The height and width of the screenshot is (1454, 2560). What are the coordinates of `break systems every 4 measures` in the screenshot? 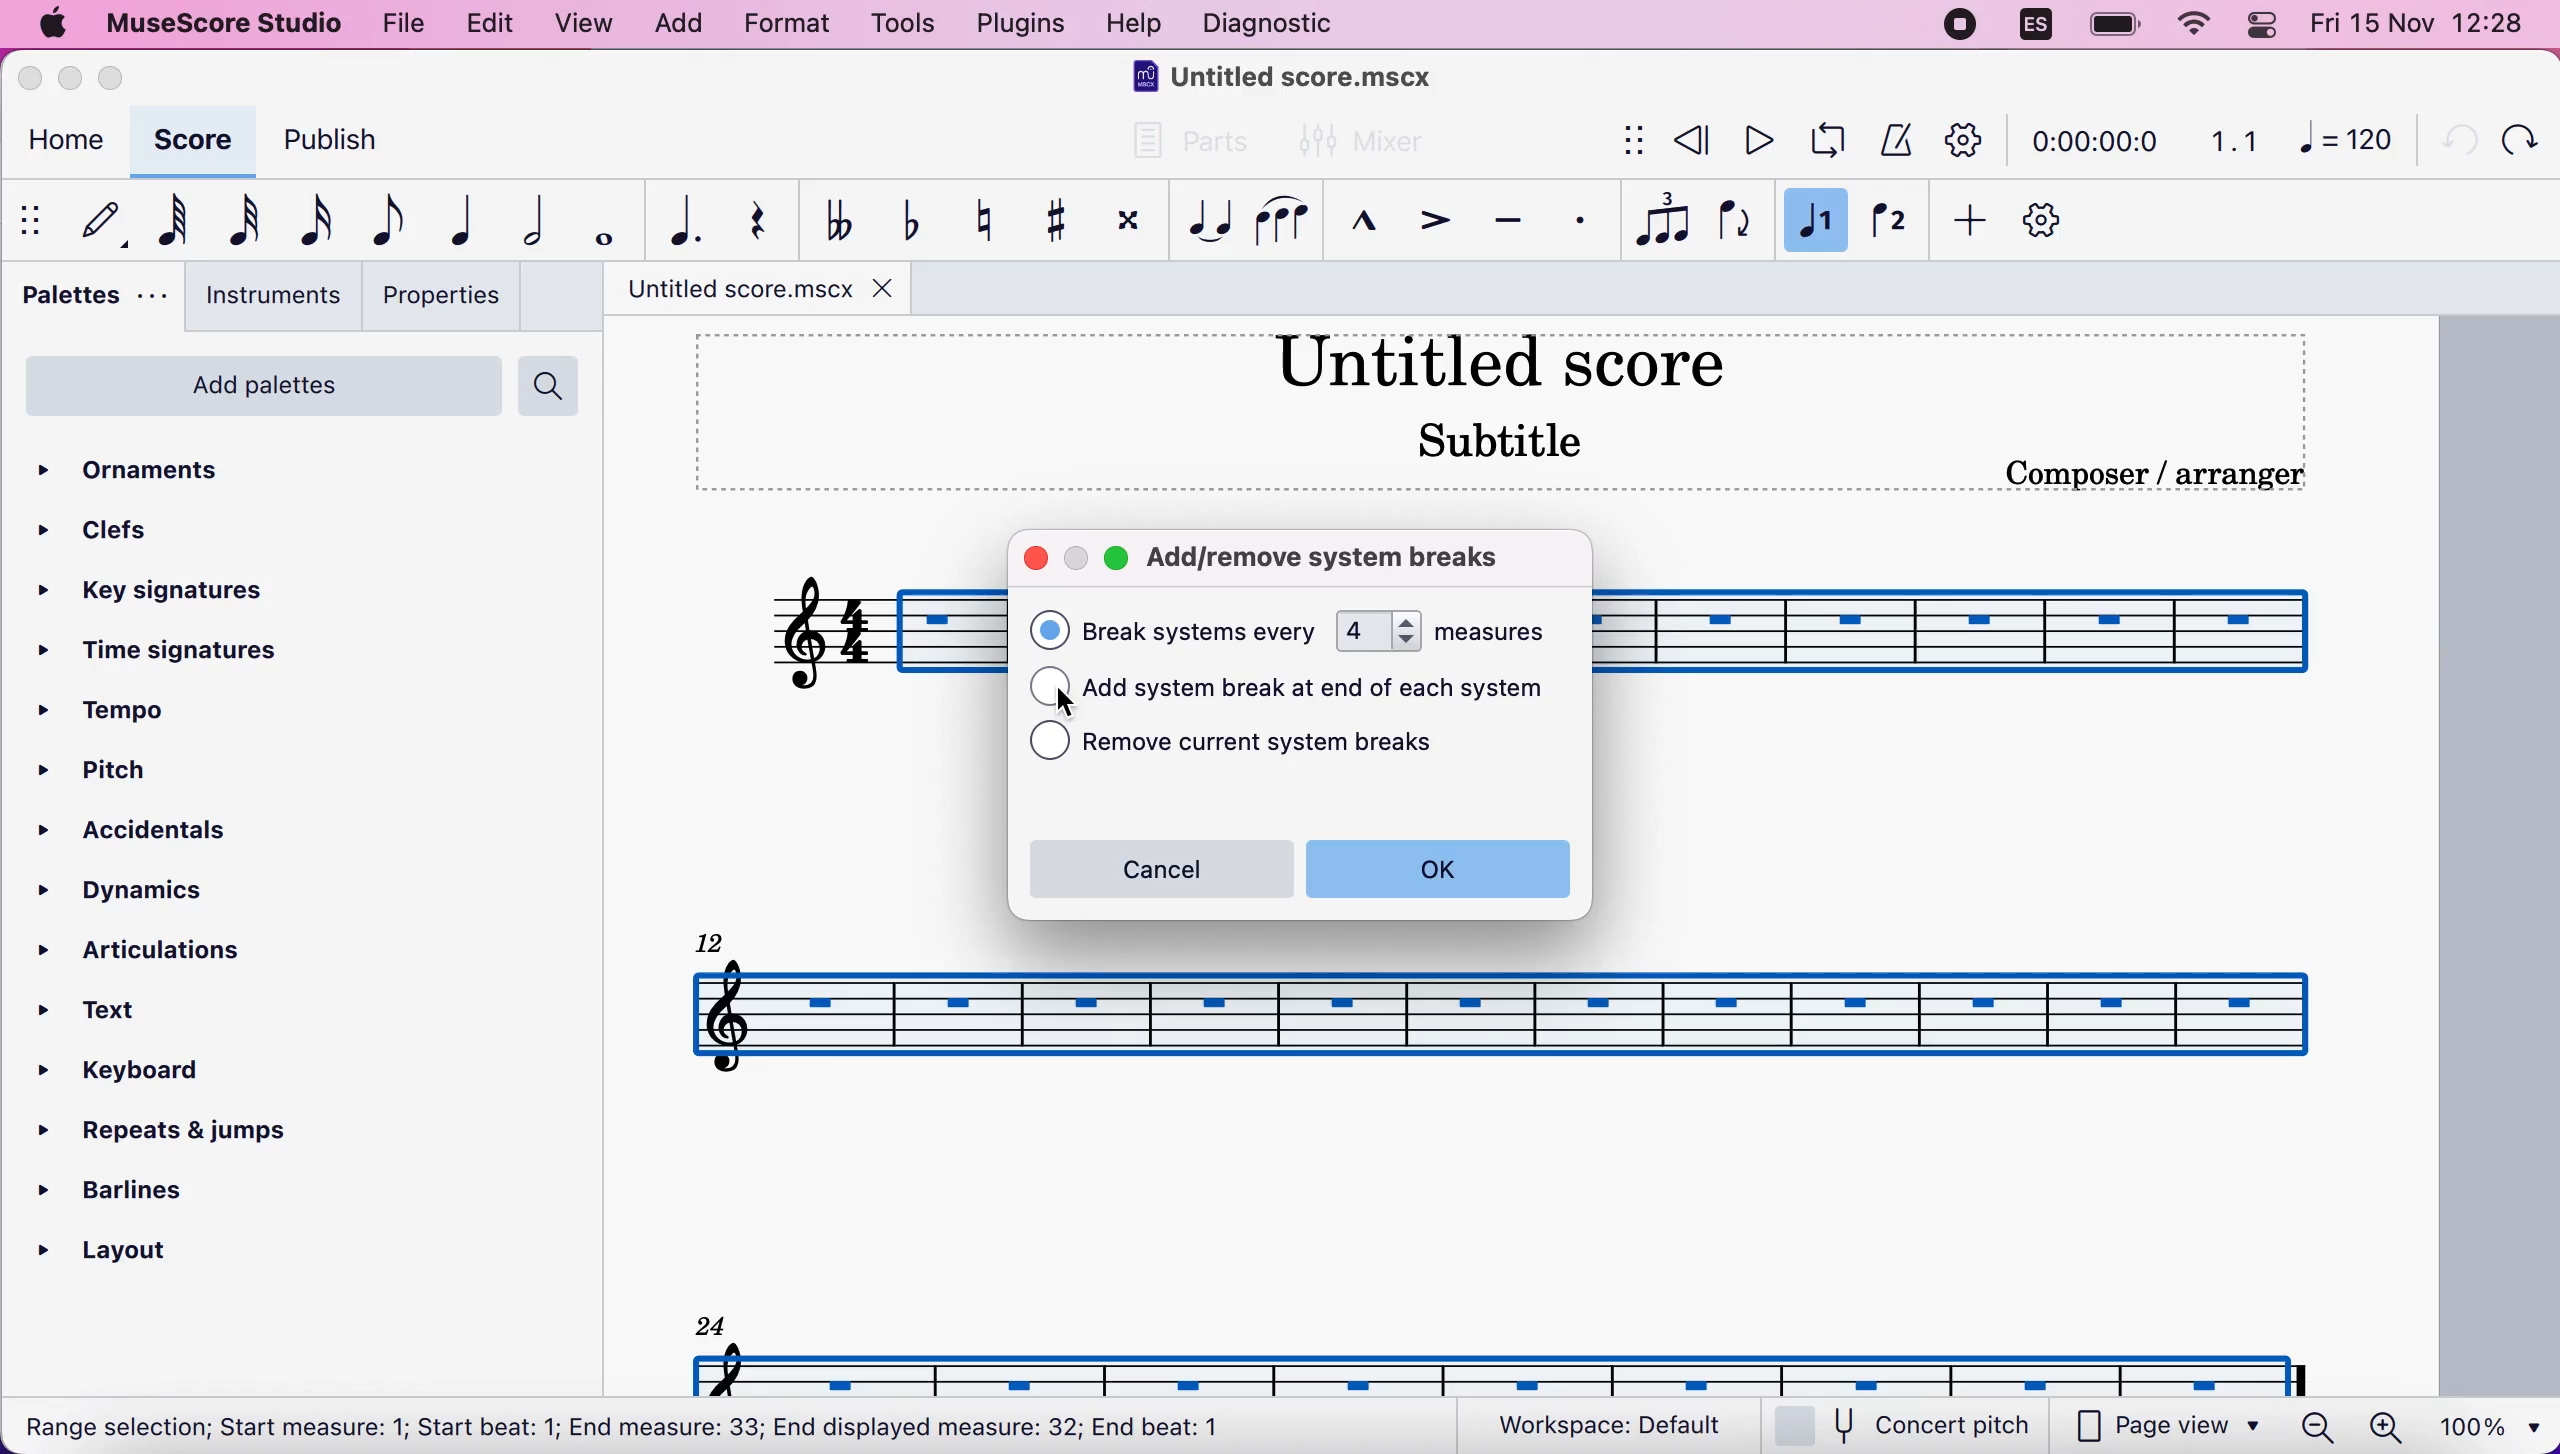 It's located at (1493, 629).